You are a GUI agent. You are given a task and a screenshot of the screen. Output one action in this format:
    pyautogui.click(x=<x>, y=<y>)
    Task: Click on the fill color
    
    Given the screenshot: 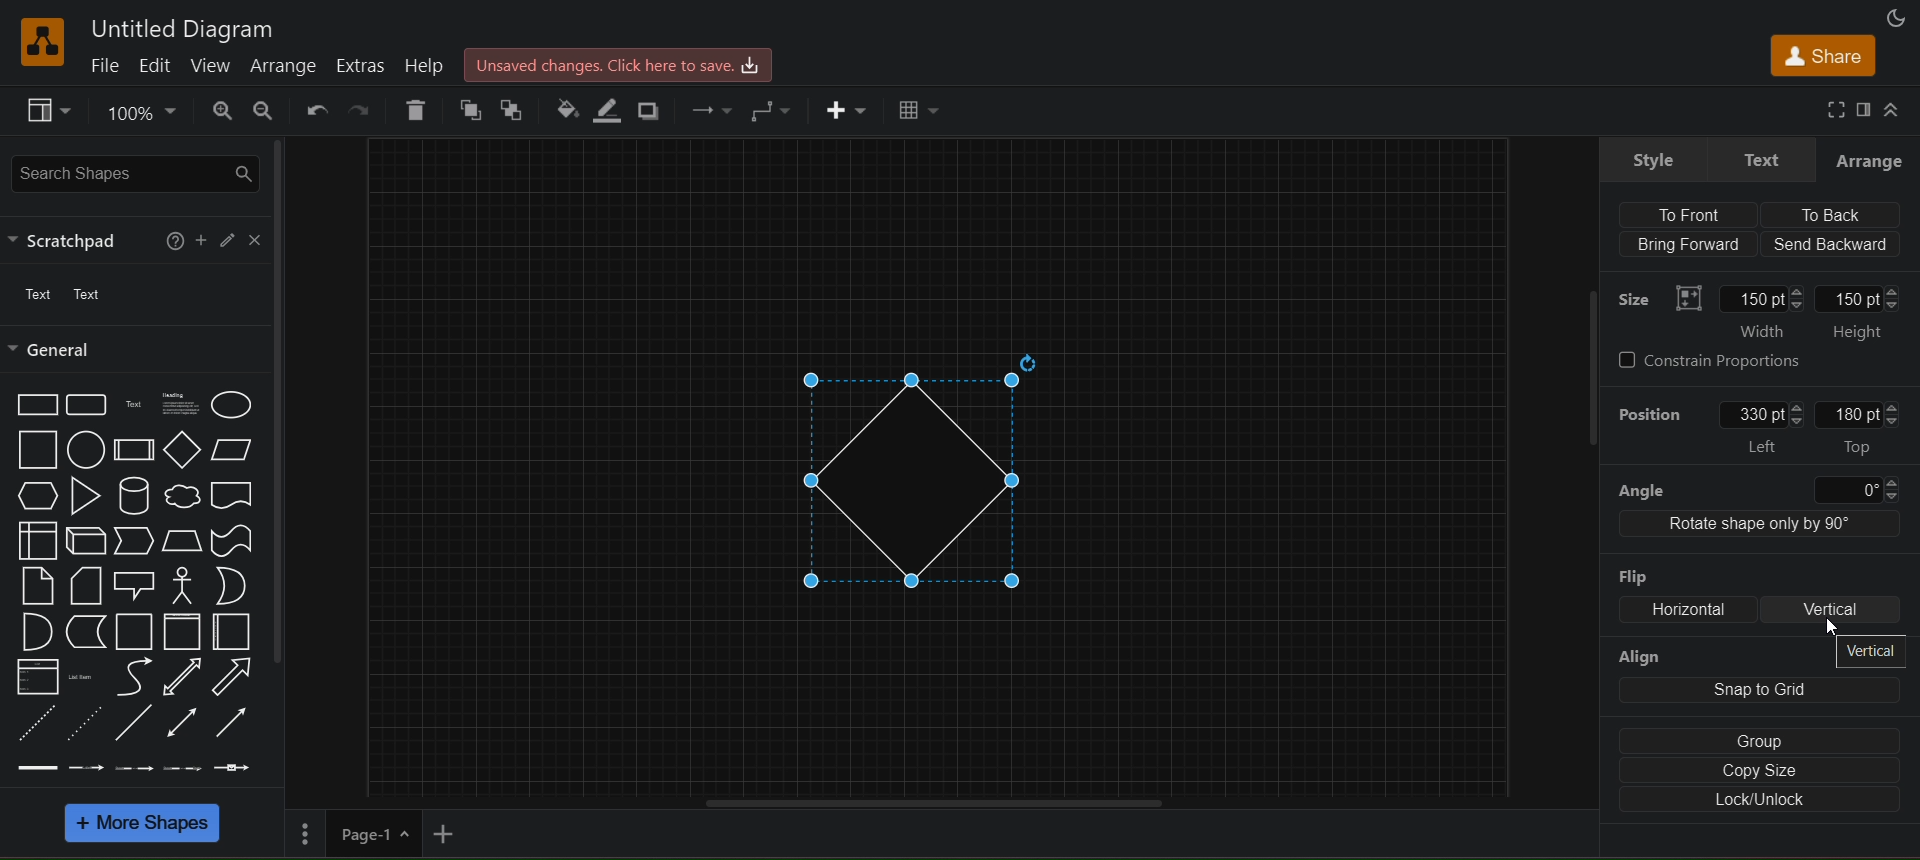 What is the action you would take?
    pyautogui.click(x=564, y=106)
    